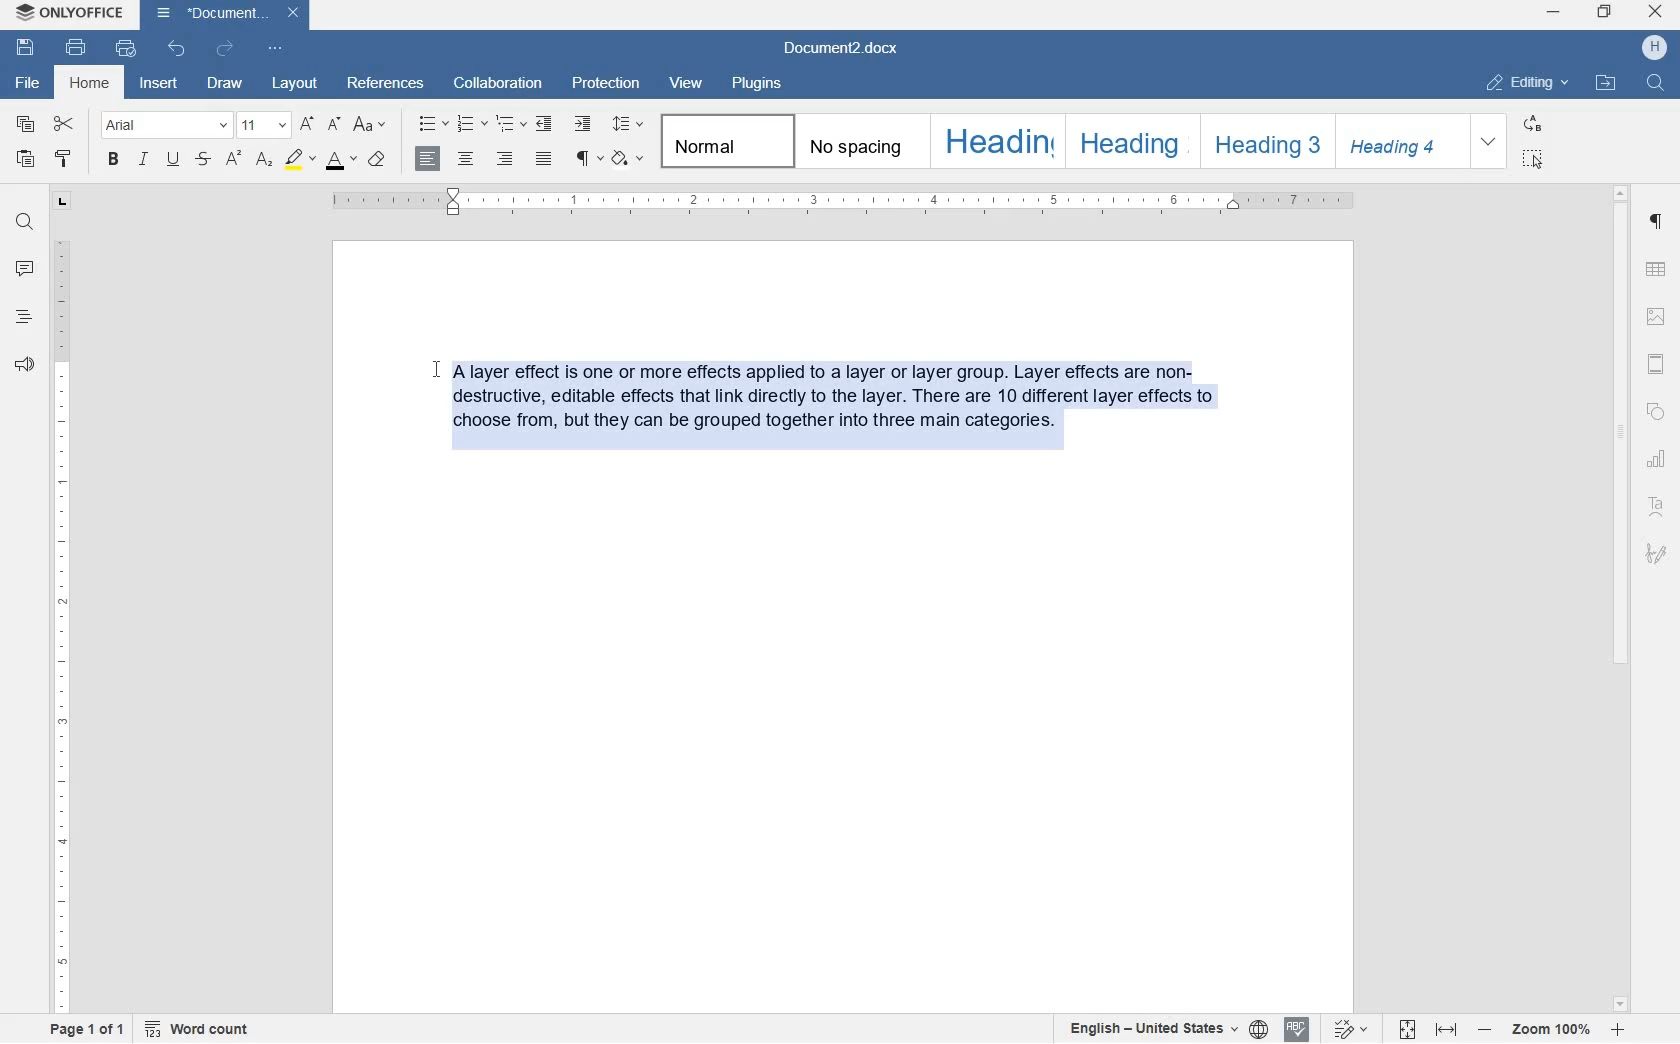  I want to click on expand formatting style, so click(1491, 142).